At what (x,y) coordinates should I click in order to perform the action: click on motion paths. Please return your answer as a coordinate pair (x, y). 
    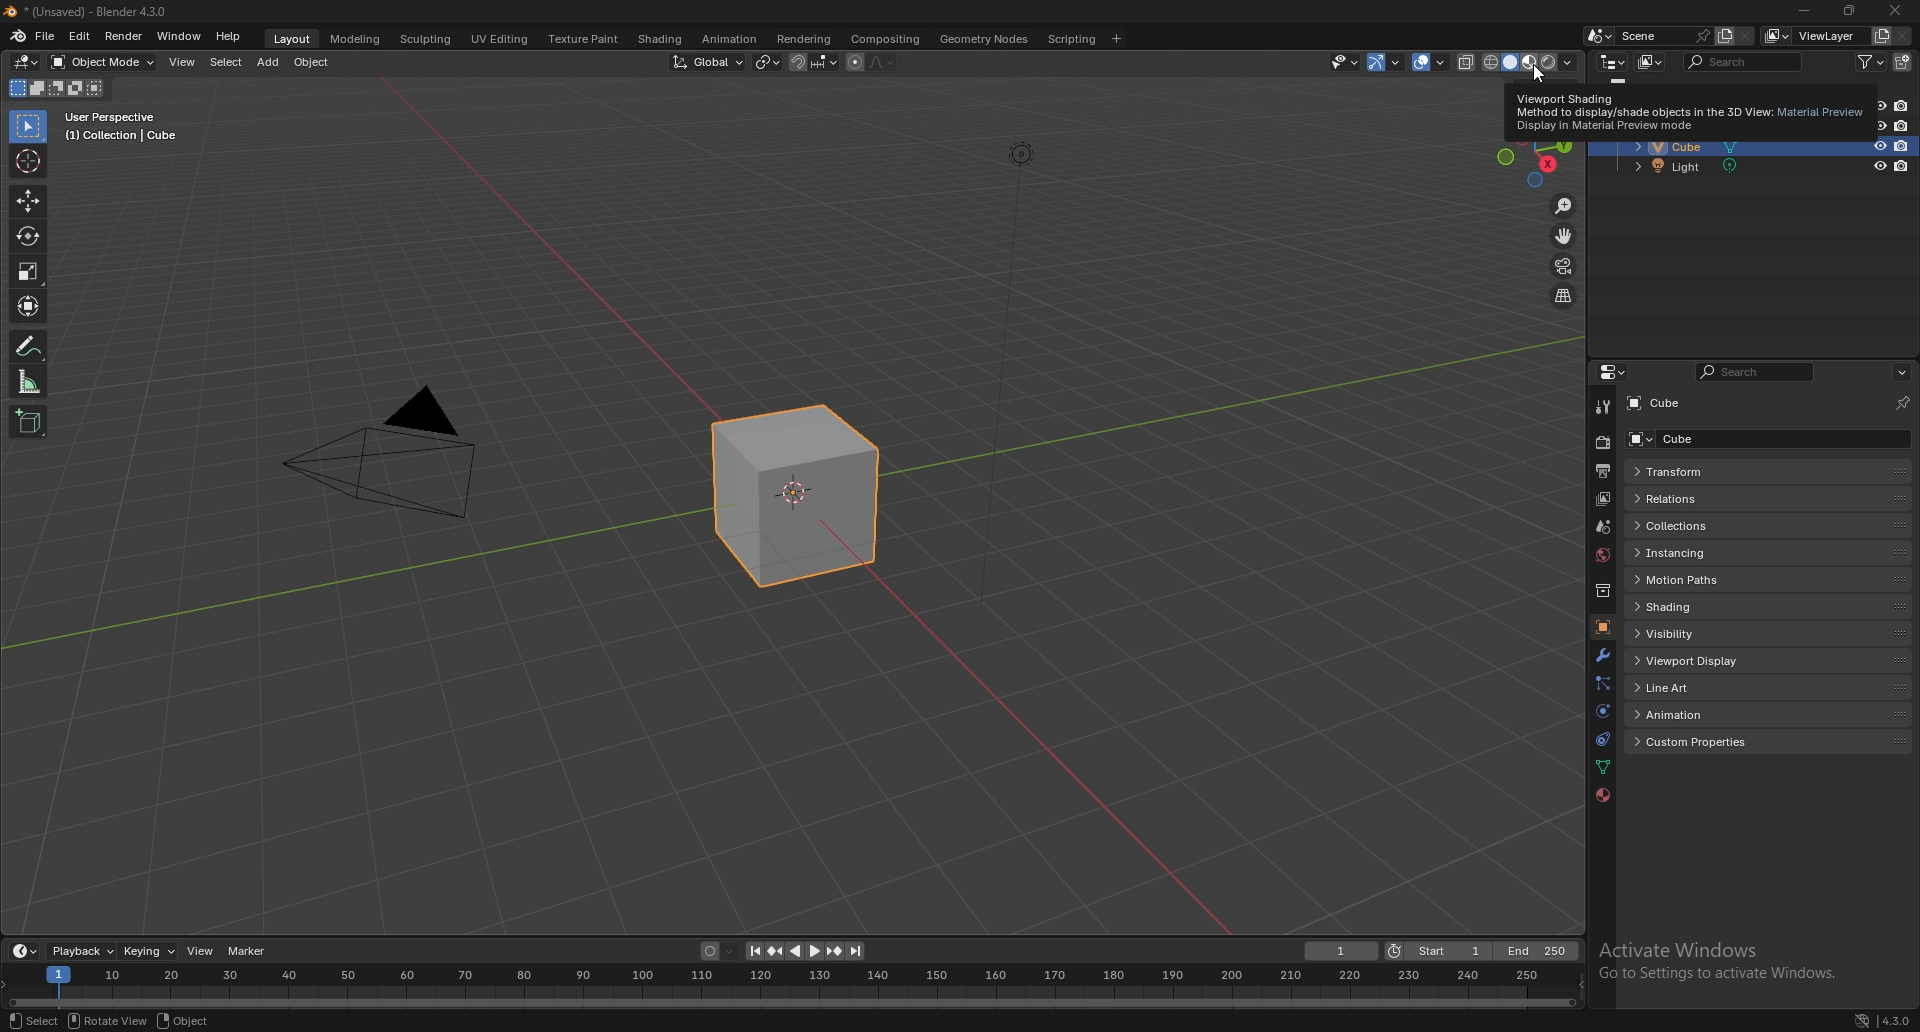
    Looking at the image, I should click on (1728, 579).